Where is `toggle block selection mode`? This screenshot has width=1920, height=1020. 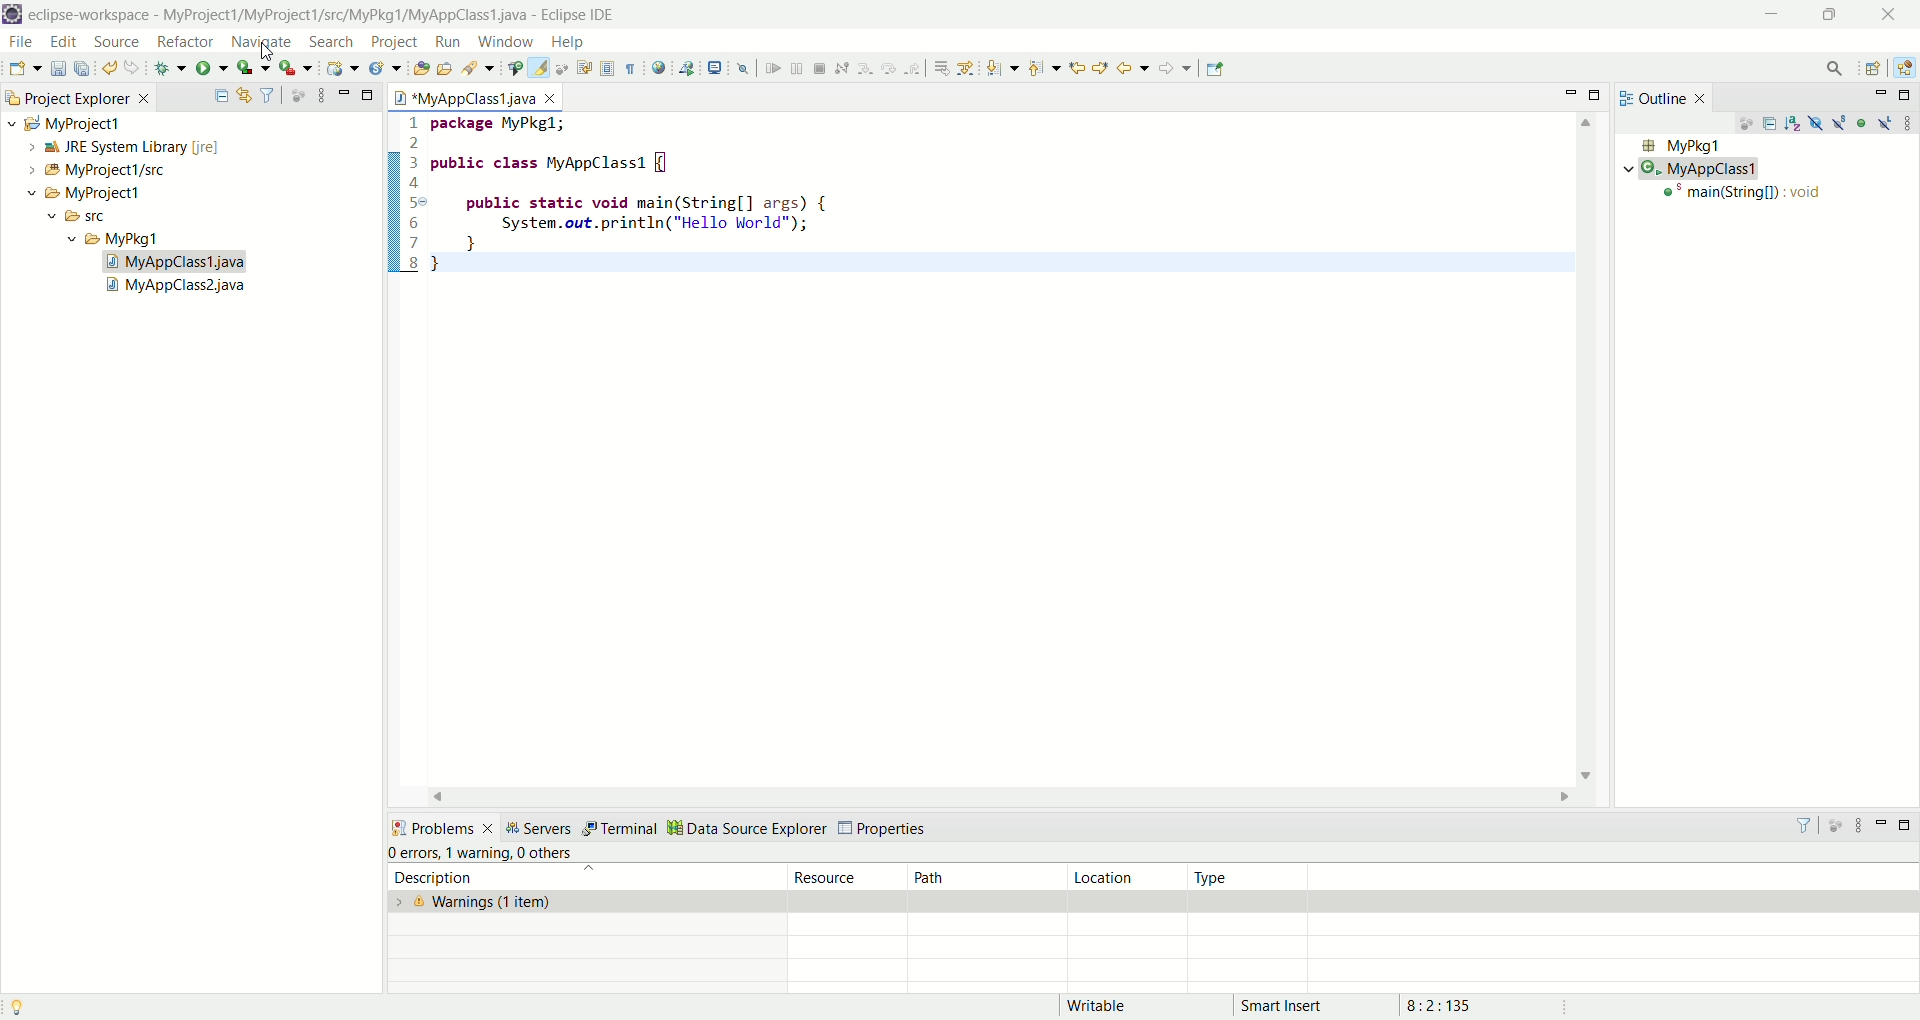
toggle block selection mode is located at coordinates (608, 70).